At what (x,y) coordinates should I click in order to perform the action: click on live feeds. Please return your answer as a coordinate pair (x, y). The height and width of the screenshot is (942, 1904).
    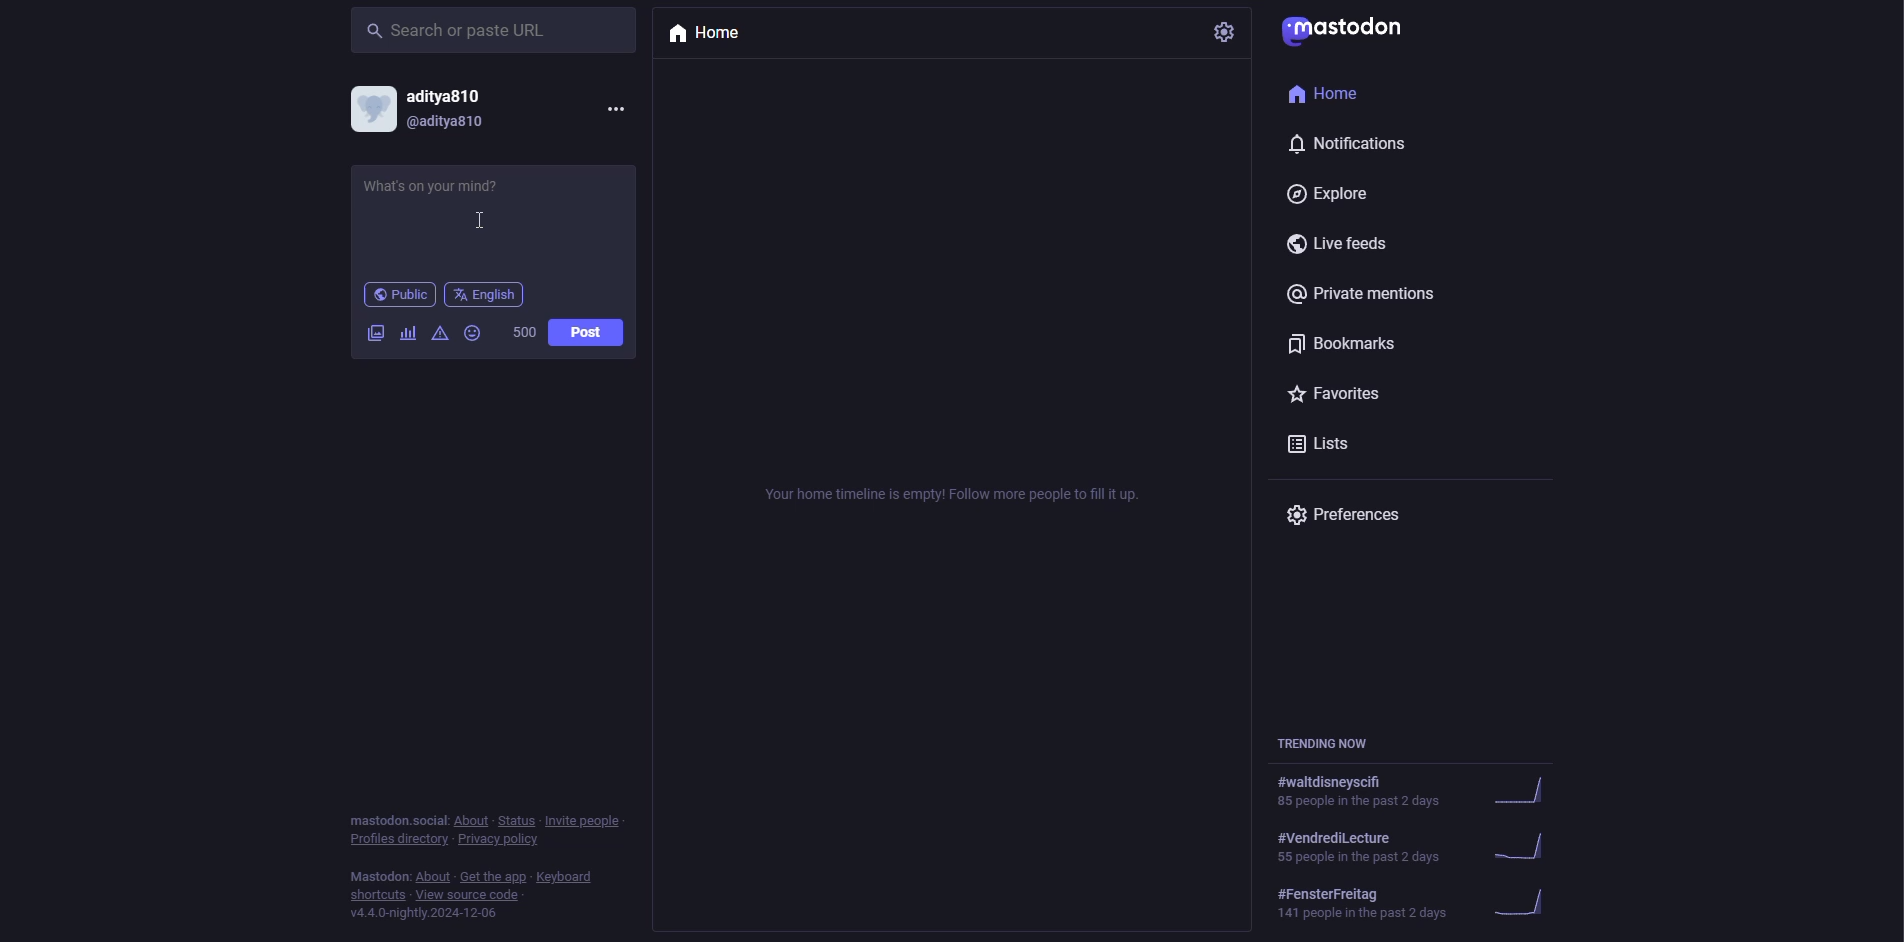
    Looking at the image, I should click on (1348, 246).